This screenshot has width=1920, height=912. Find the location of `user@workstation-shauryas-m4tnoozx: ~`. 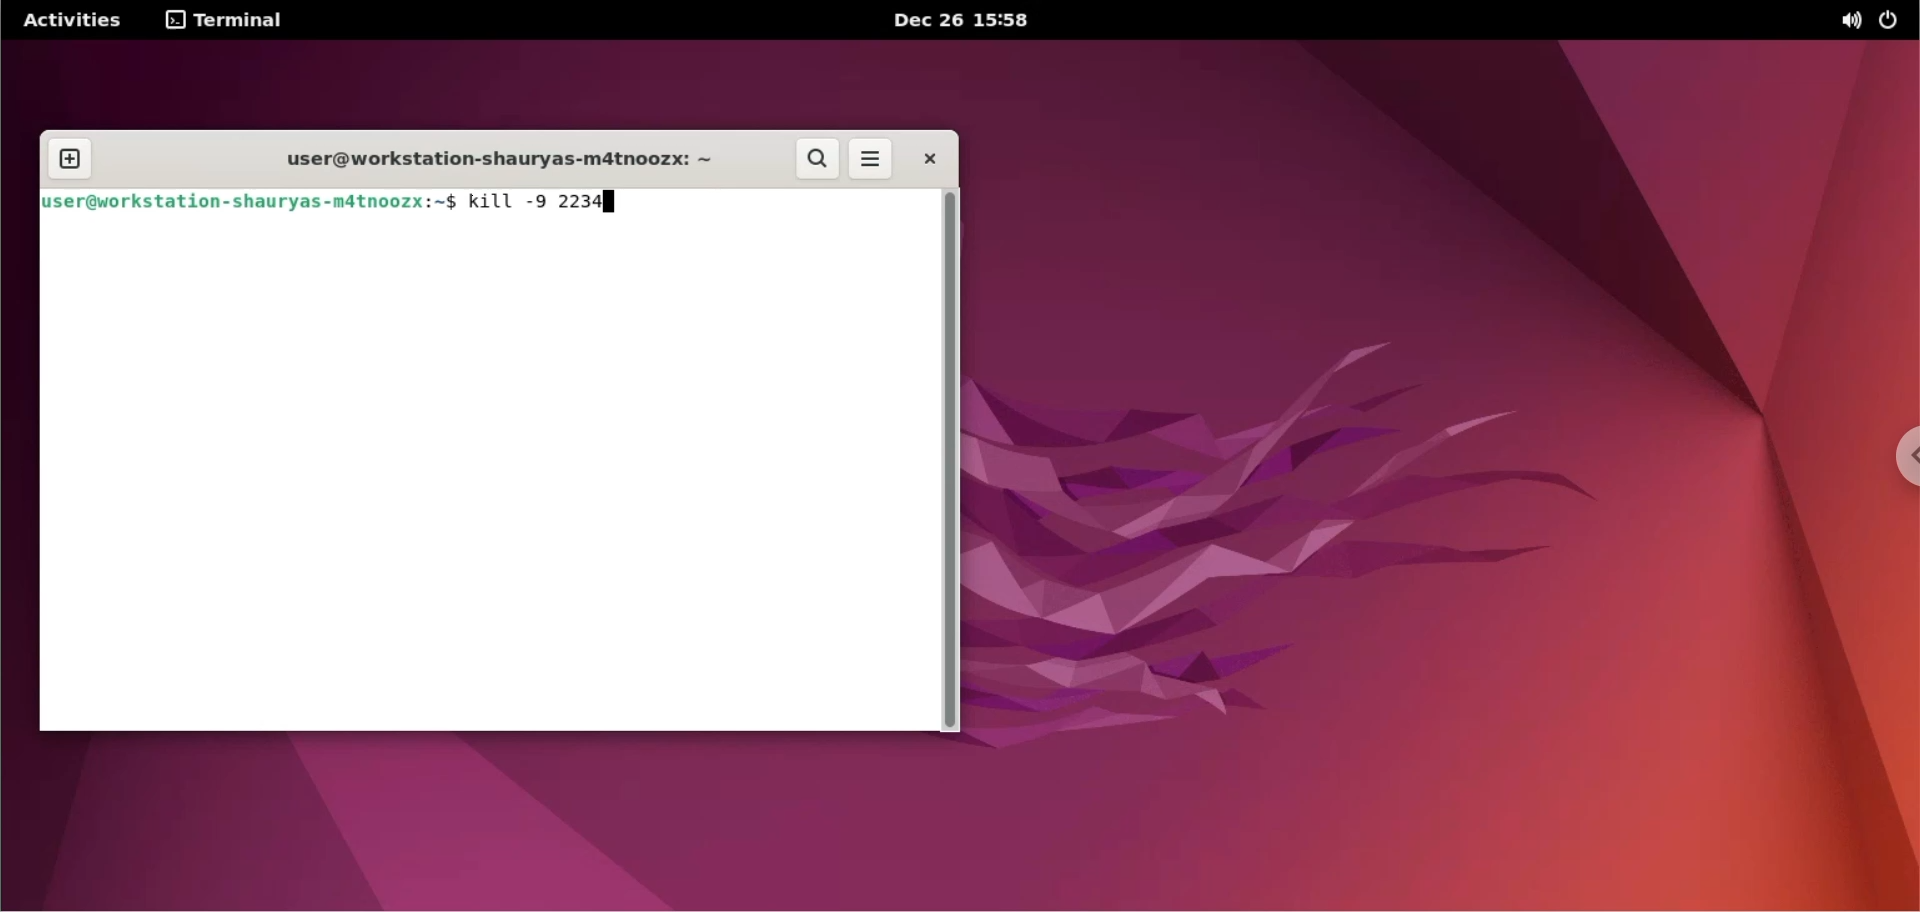

user@workstation-shauryas-m4tnoozx: ~ is located at coordinates (495, 159).